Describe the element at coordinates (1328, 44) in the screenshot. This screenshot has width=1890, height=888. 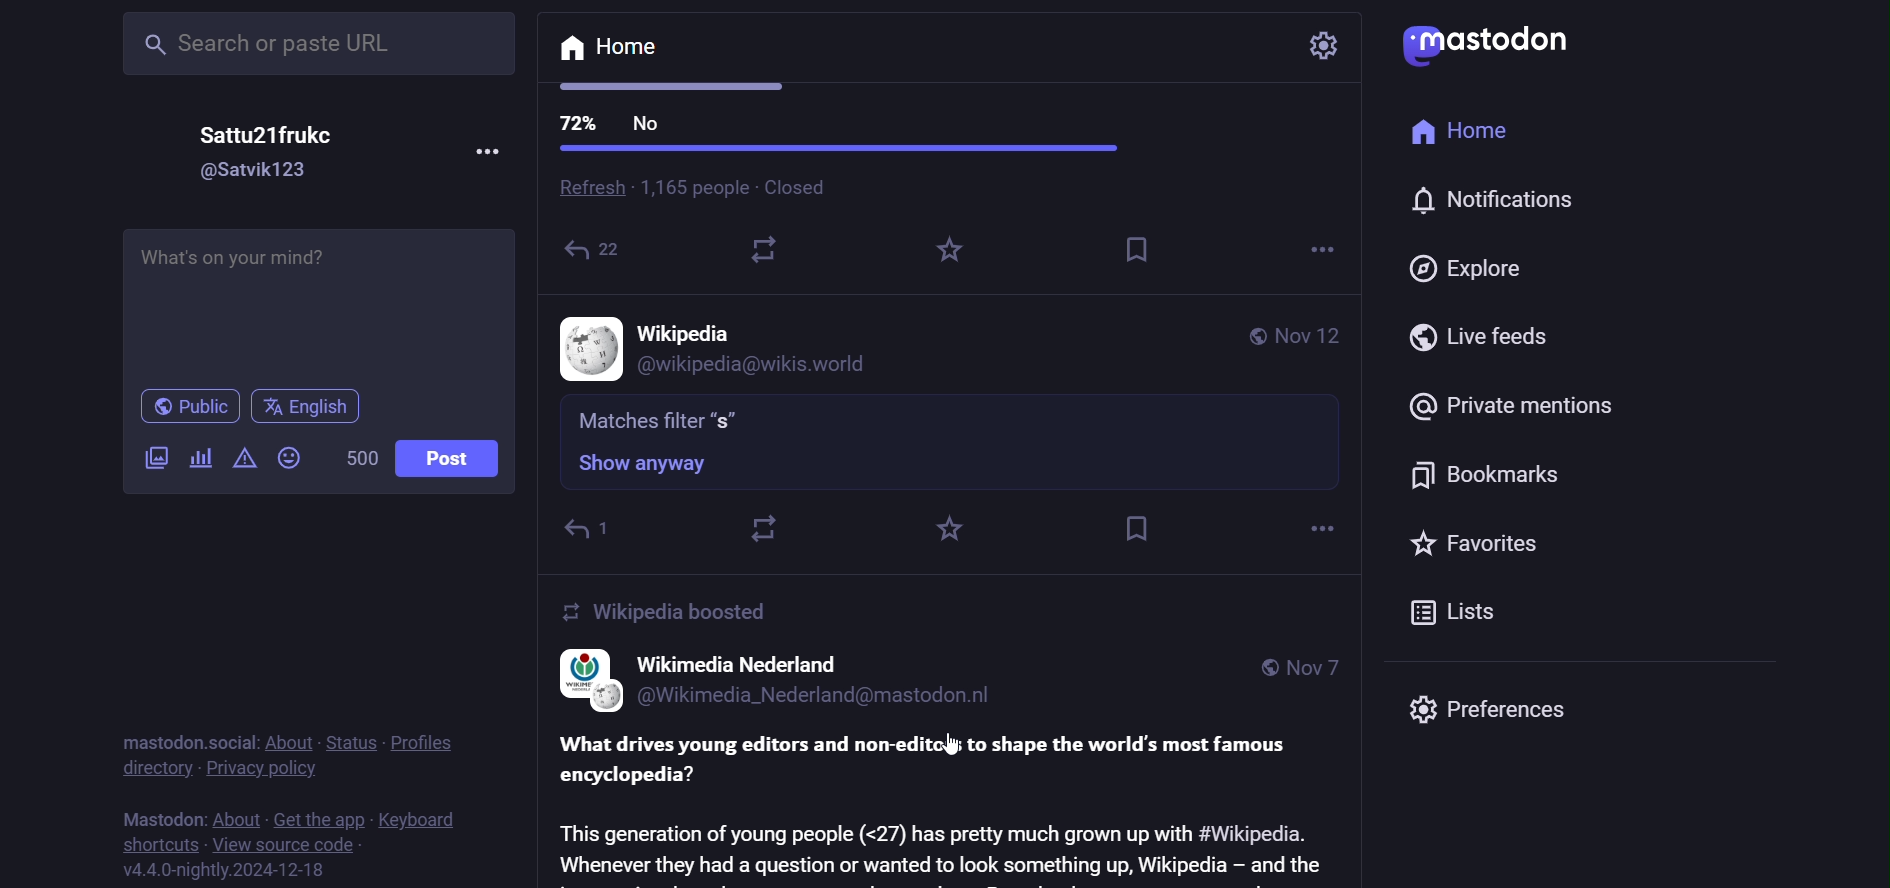
I see `setting` at that location.